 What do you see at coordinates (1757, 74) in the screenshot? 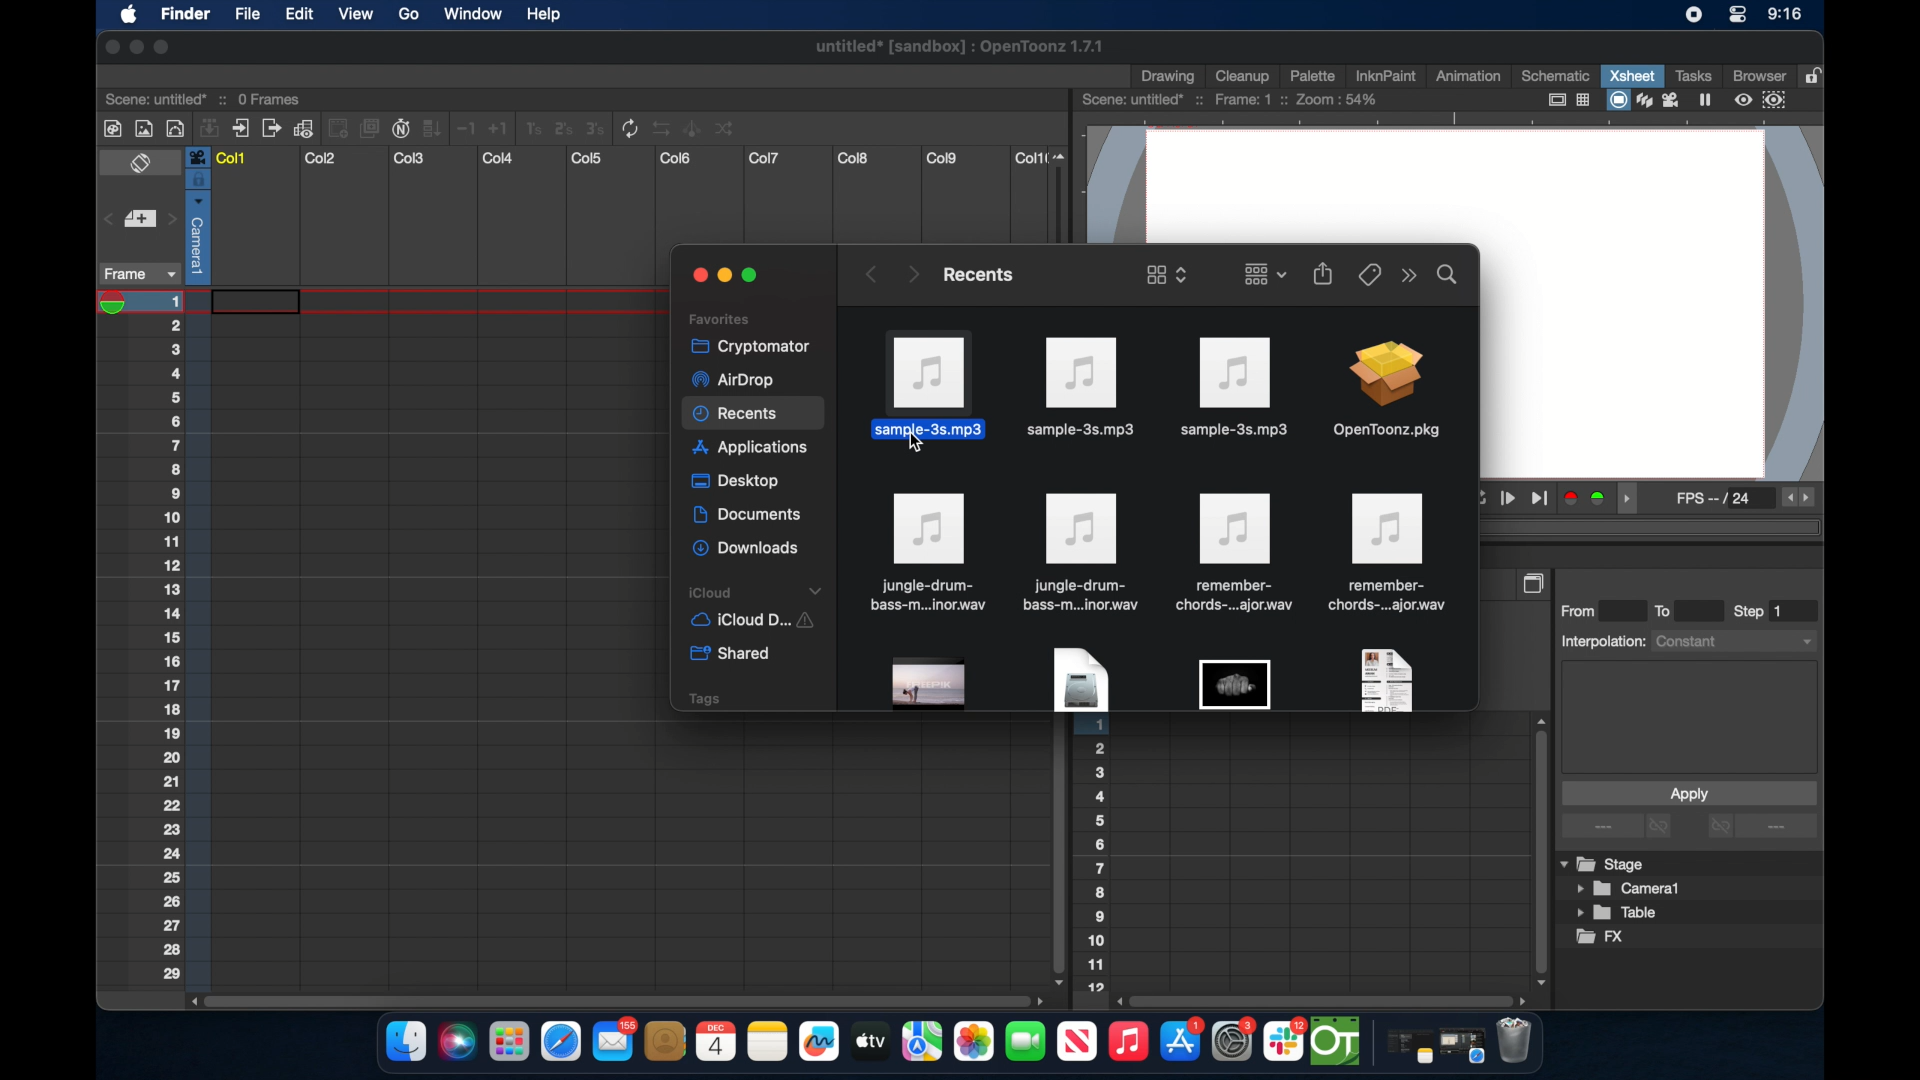
I see `browser` at bounding box center [1757, 74].